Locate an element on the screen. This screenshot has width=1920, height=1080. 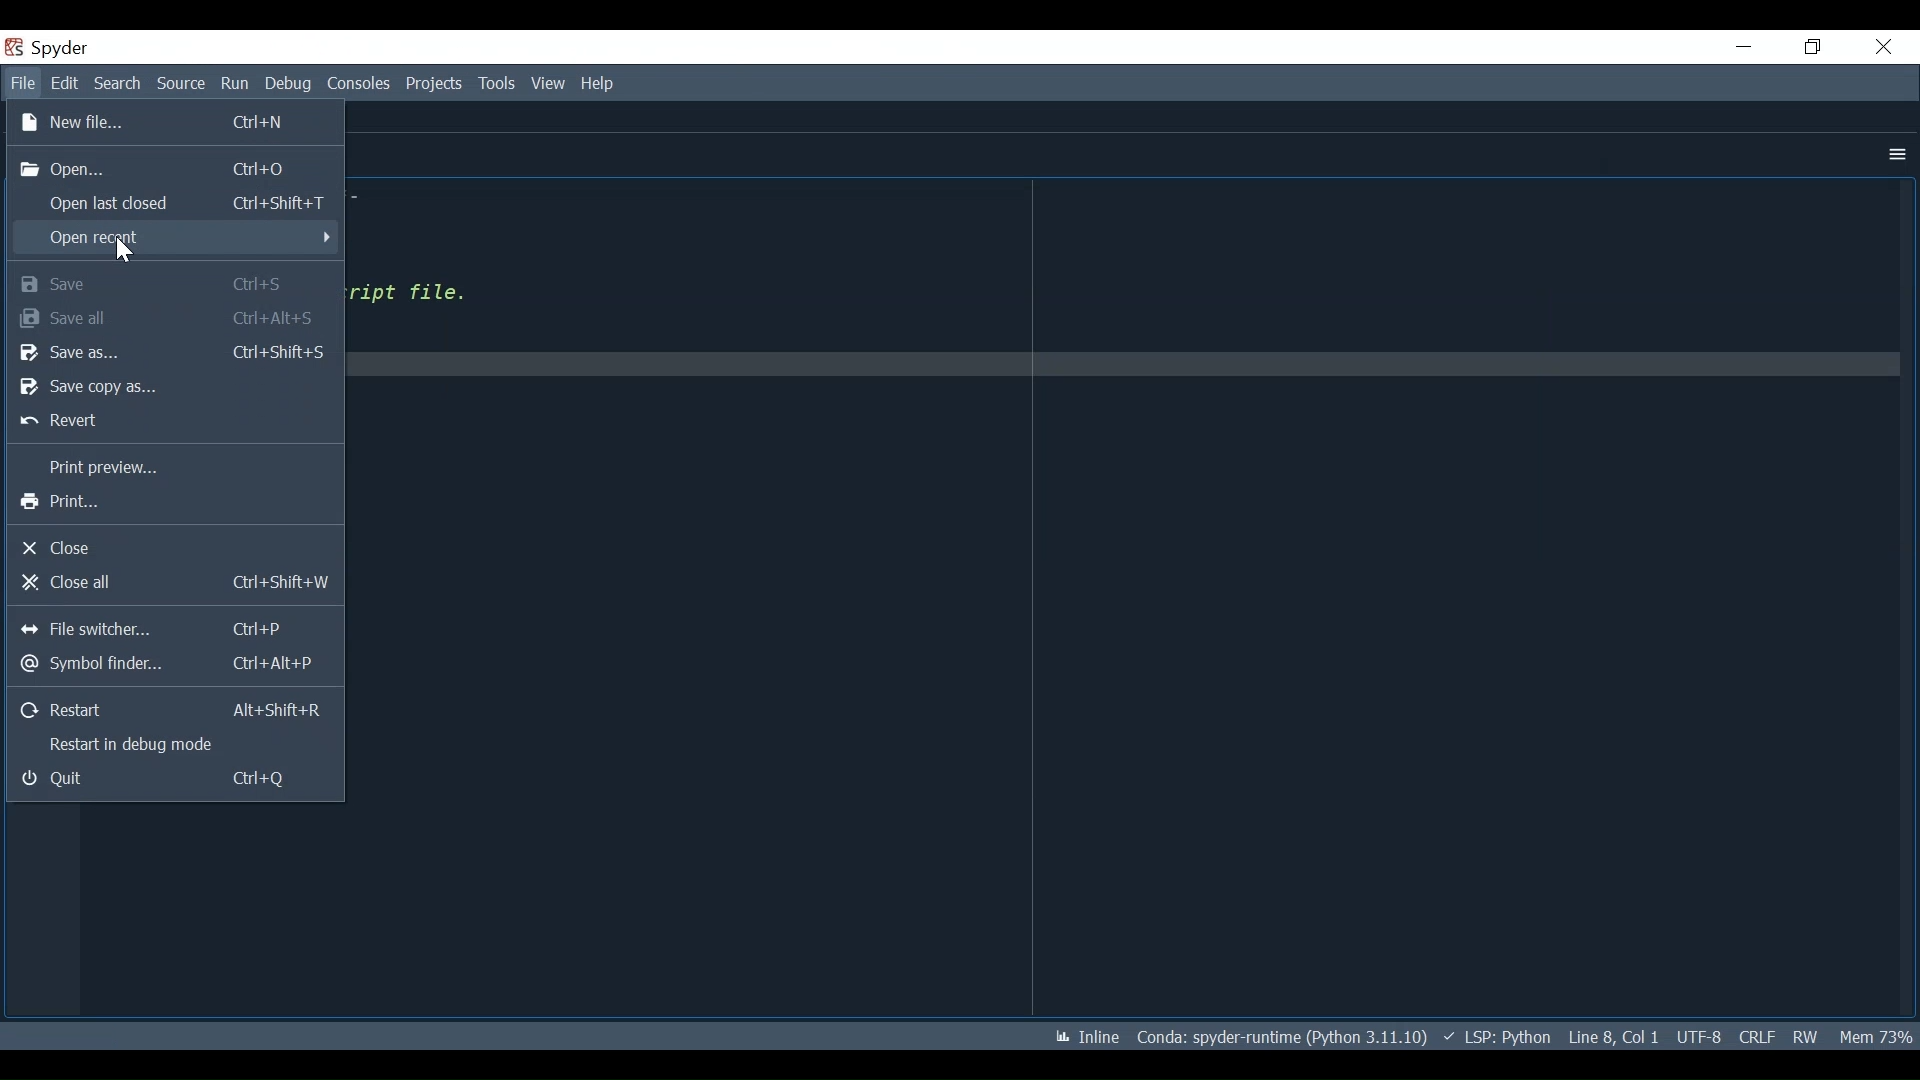
Inline is located at coordinates (1083, 1035).